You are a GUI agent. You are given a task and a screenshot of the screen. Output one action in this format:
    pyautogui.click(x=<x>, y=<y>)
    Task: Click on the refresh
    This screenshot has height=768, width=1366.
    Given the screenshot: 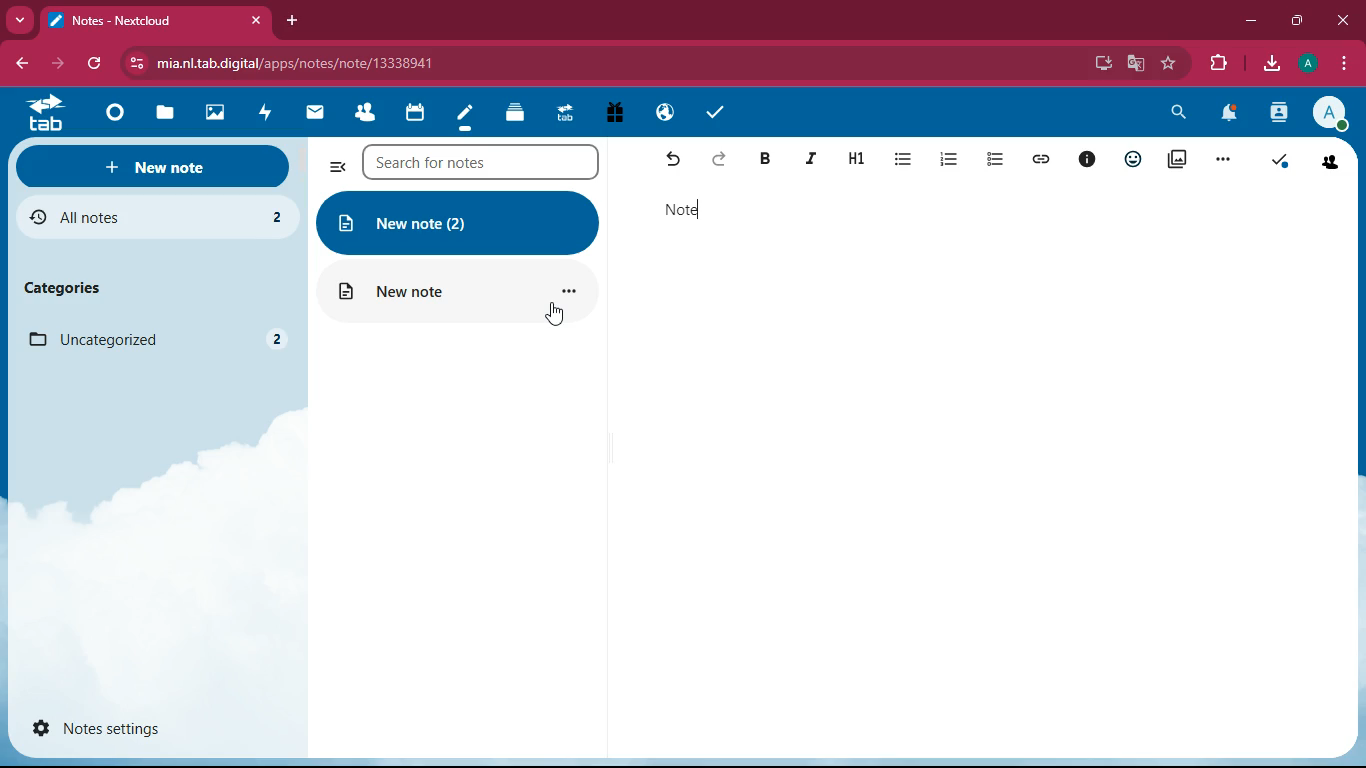 What is the action you would take?
    pyautogui.click(x=97, y=64)
    